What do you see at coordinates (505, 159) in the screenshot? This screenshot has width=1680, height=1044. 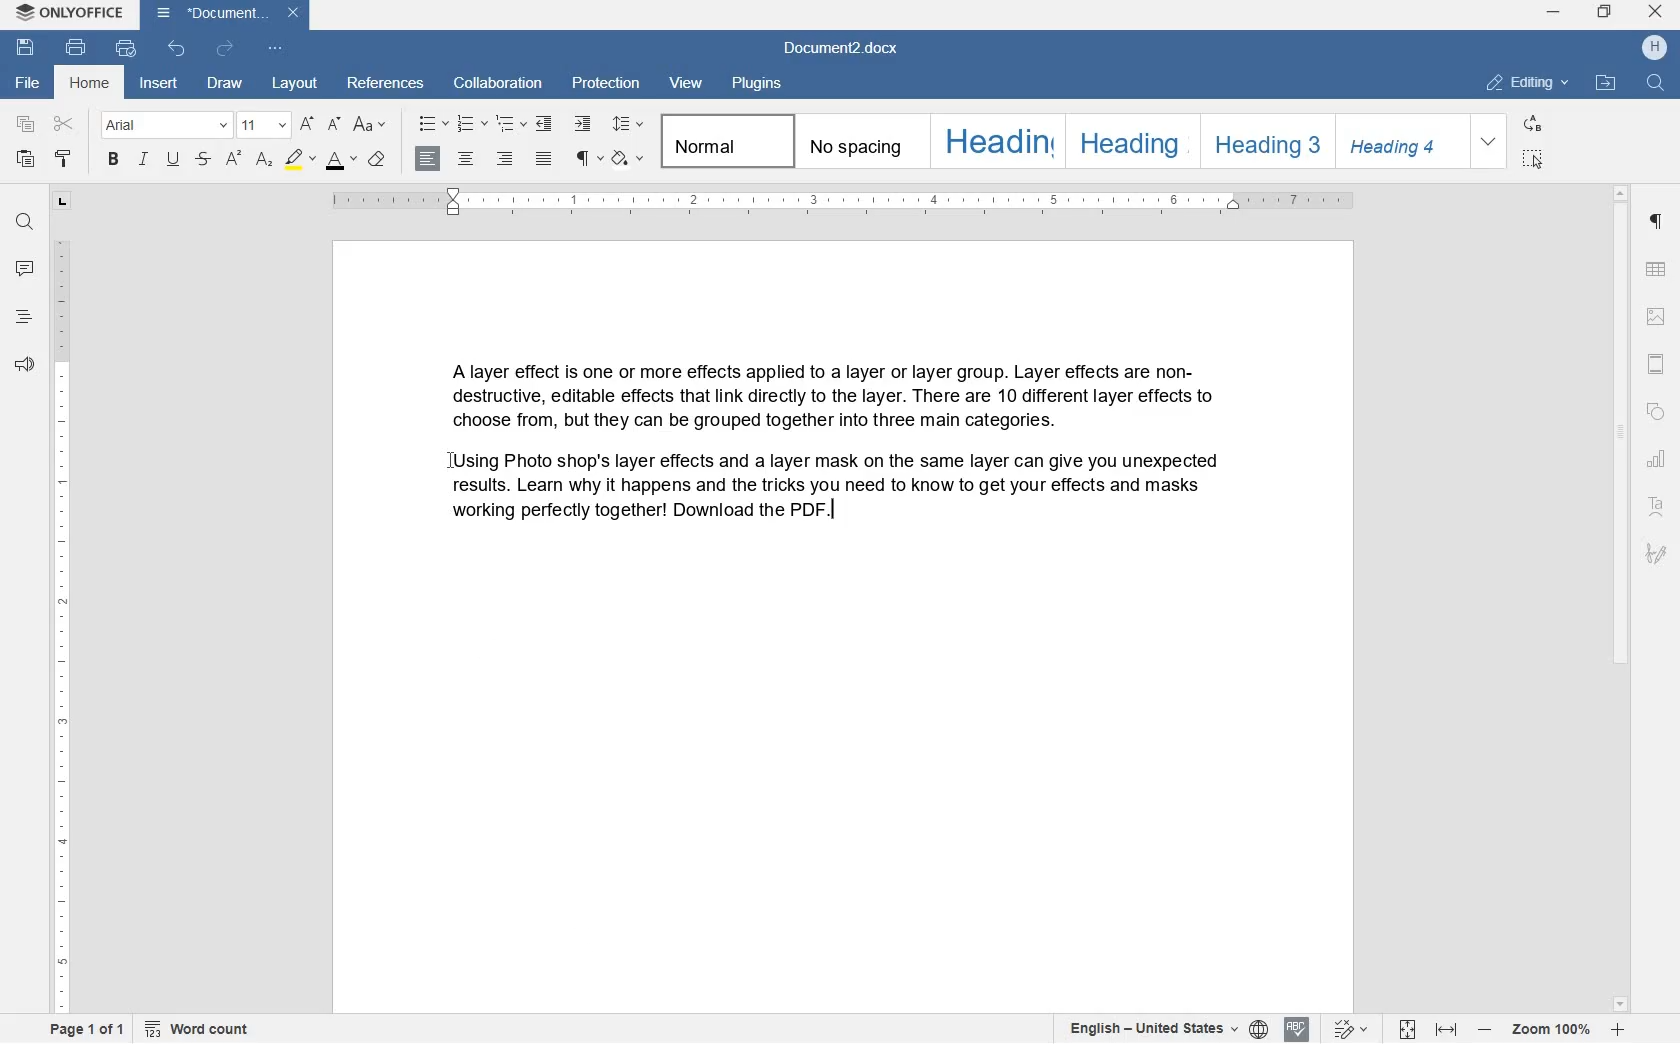 I see `RIGHT ALIGNMENT` at bounding box center [505, 159].